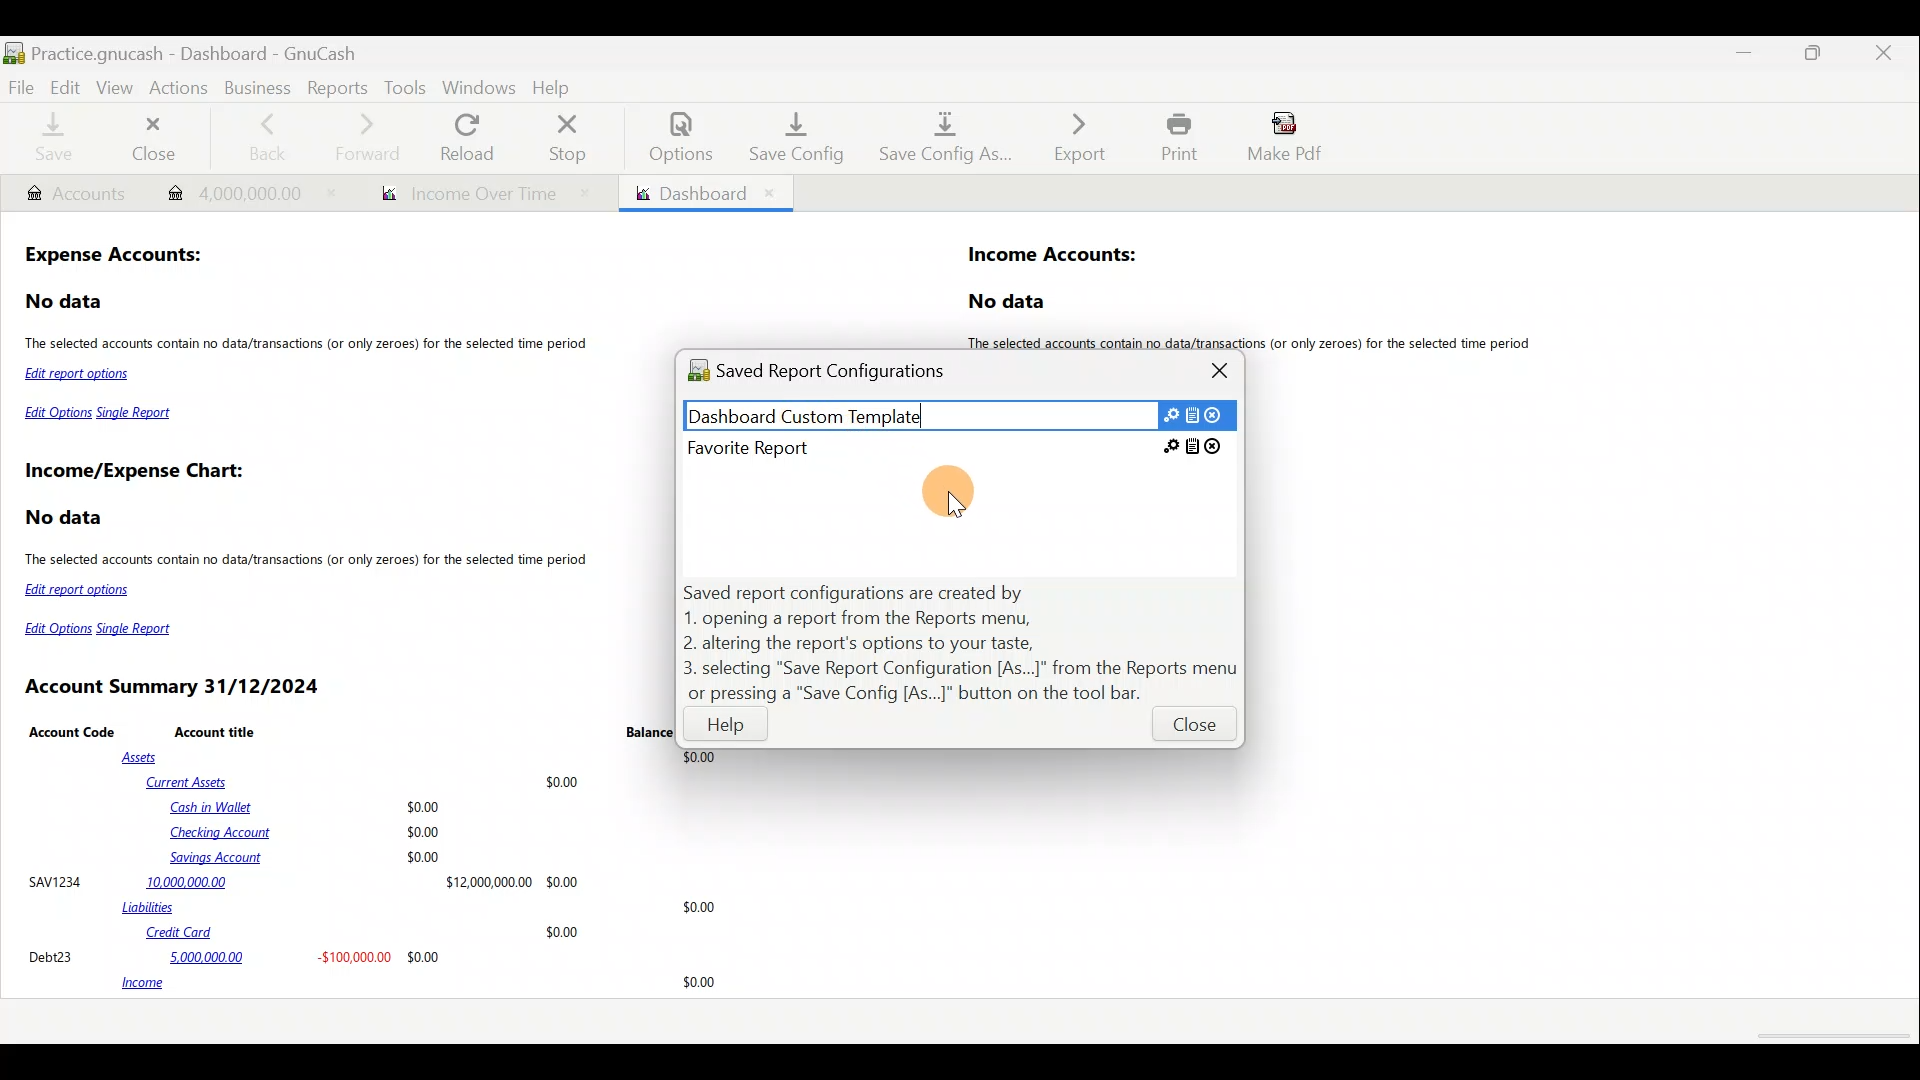 The image size is (1920, 1080). I want to click on Cursor, so click(961, 490).